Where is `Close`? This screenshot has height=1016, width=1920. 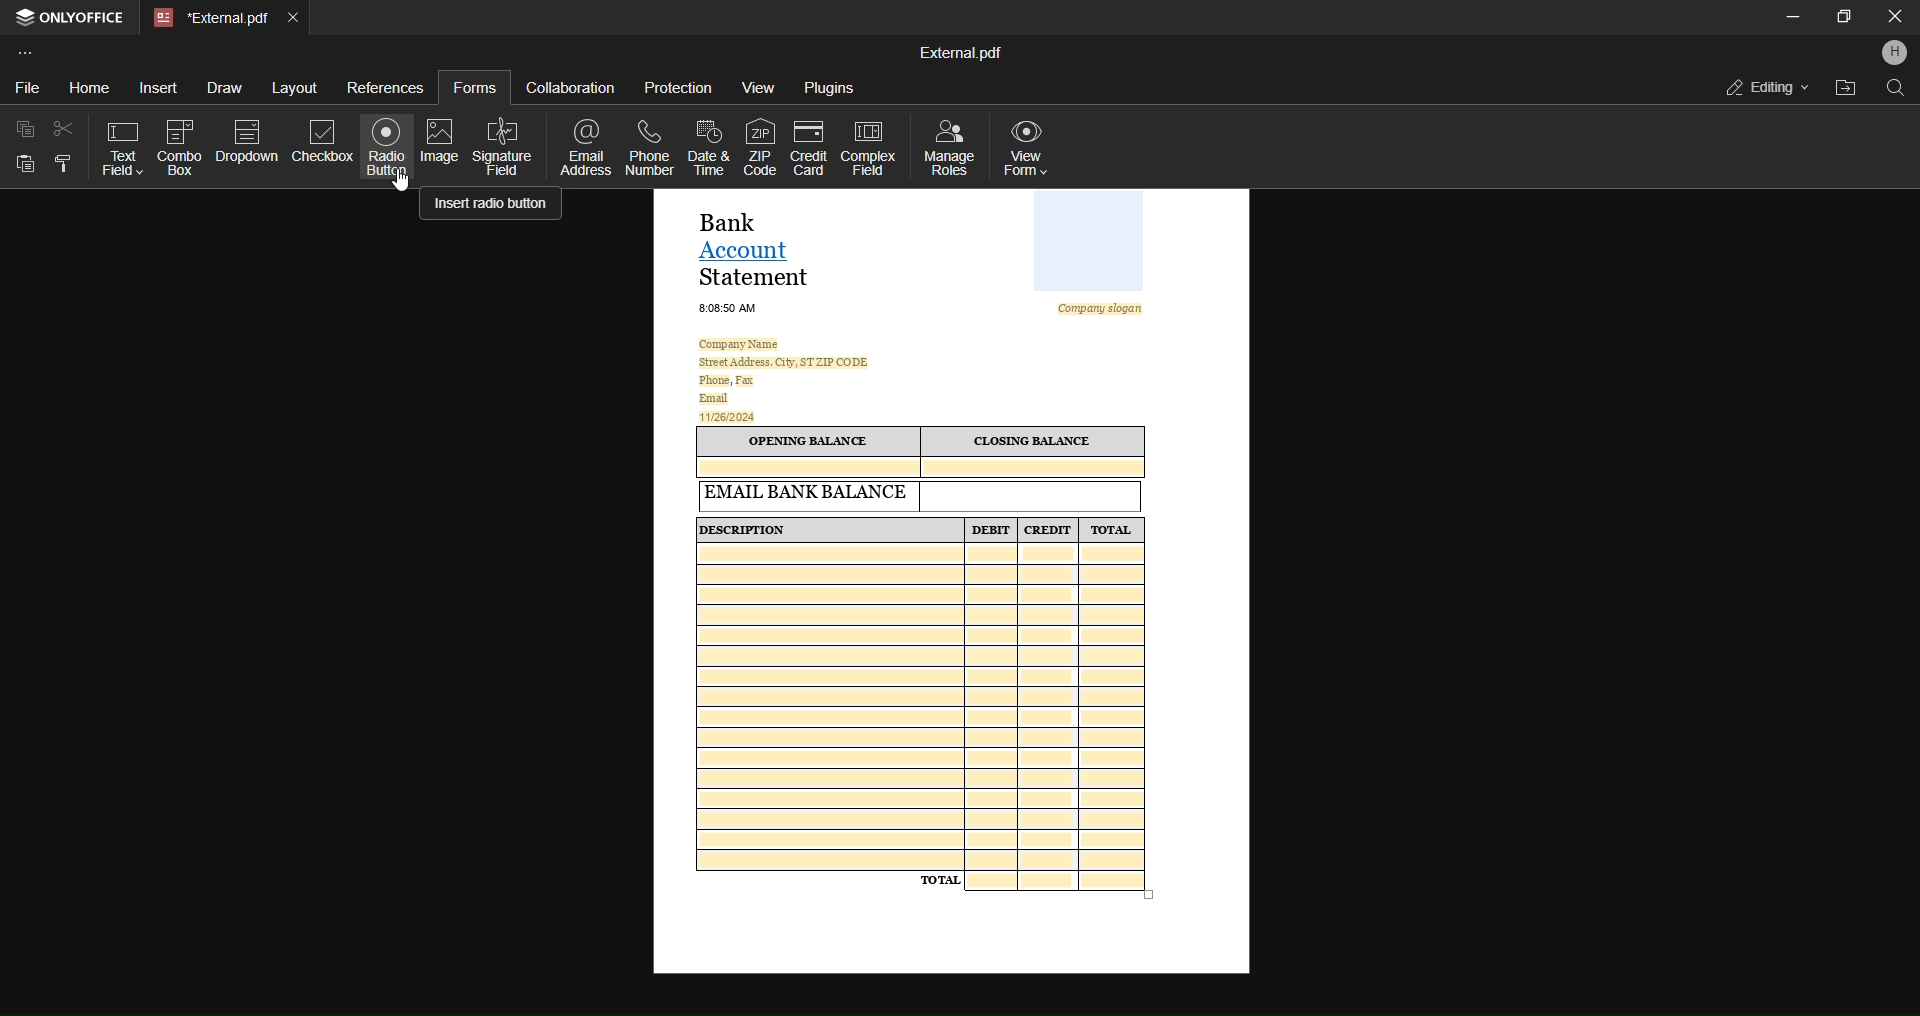 Close is located at coordinates (1893, 18).